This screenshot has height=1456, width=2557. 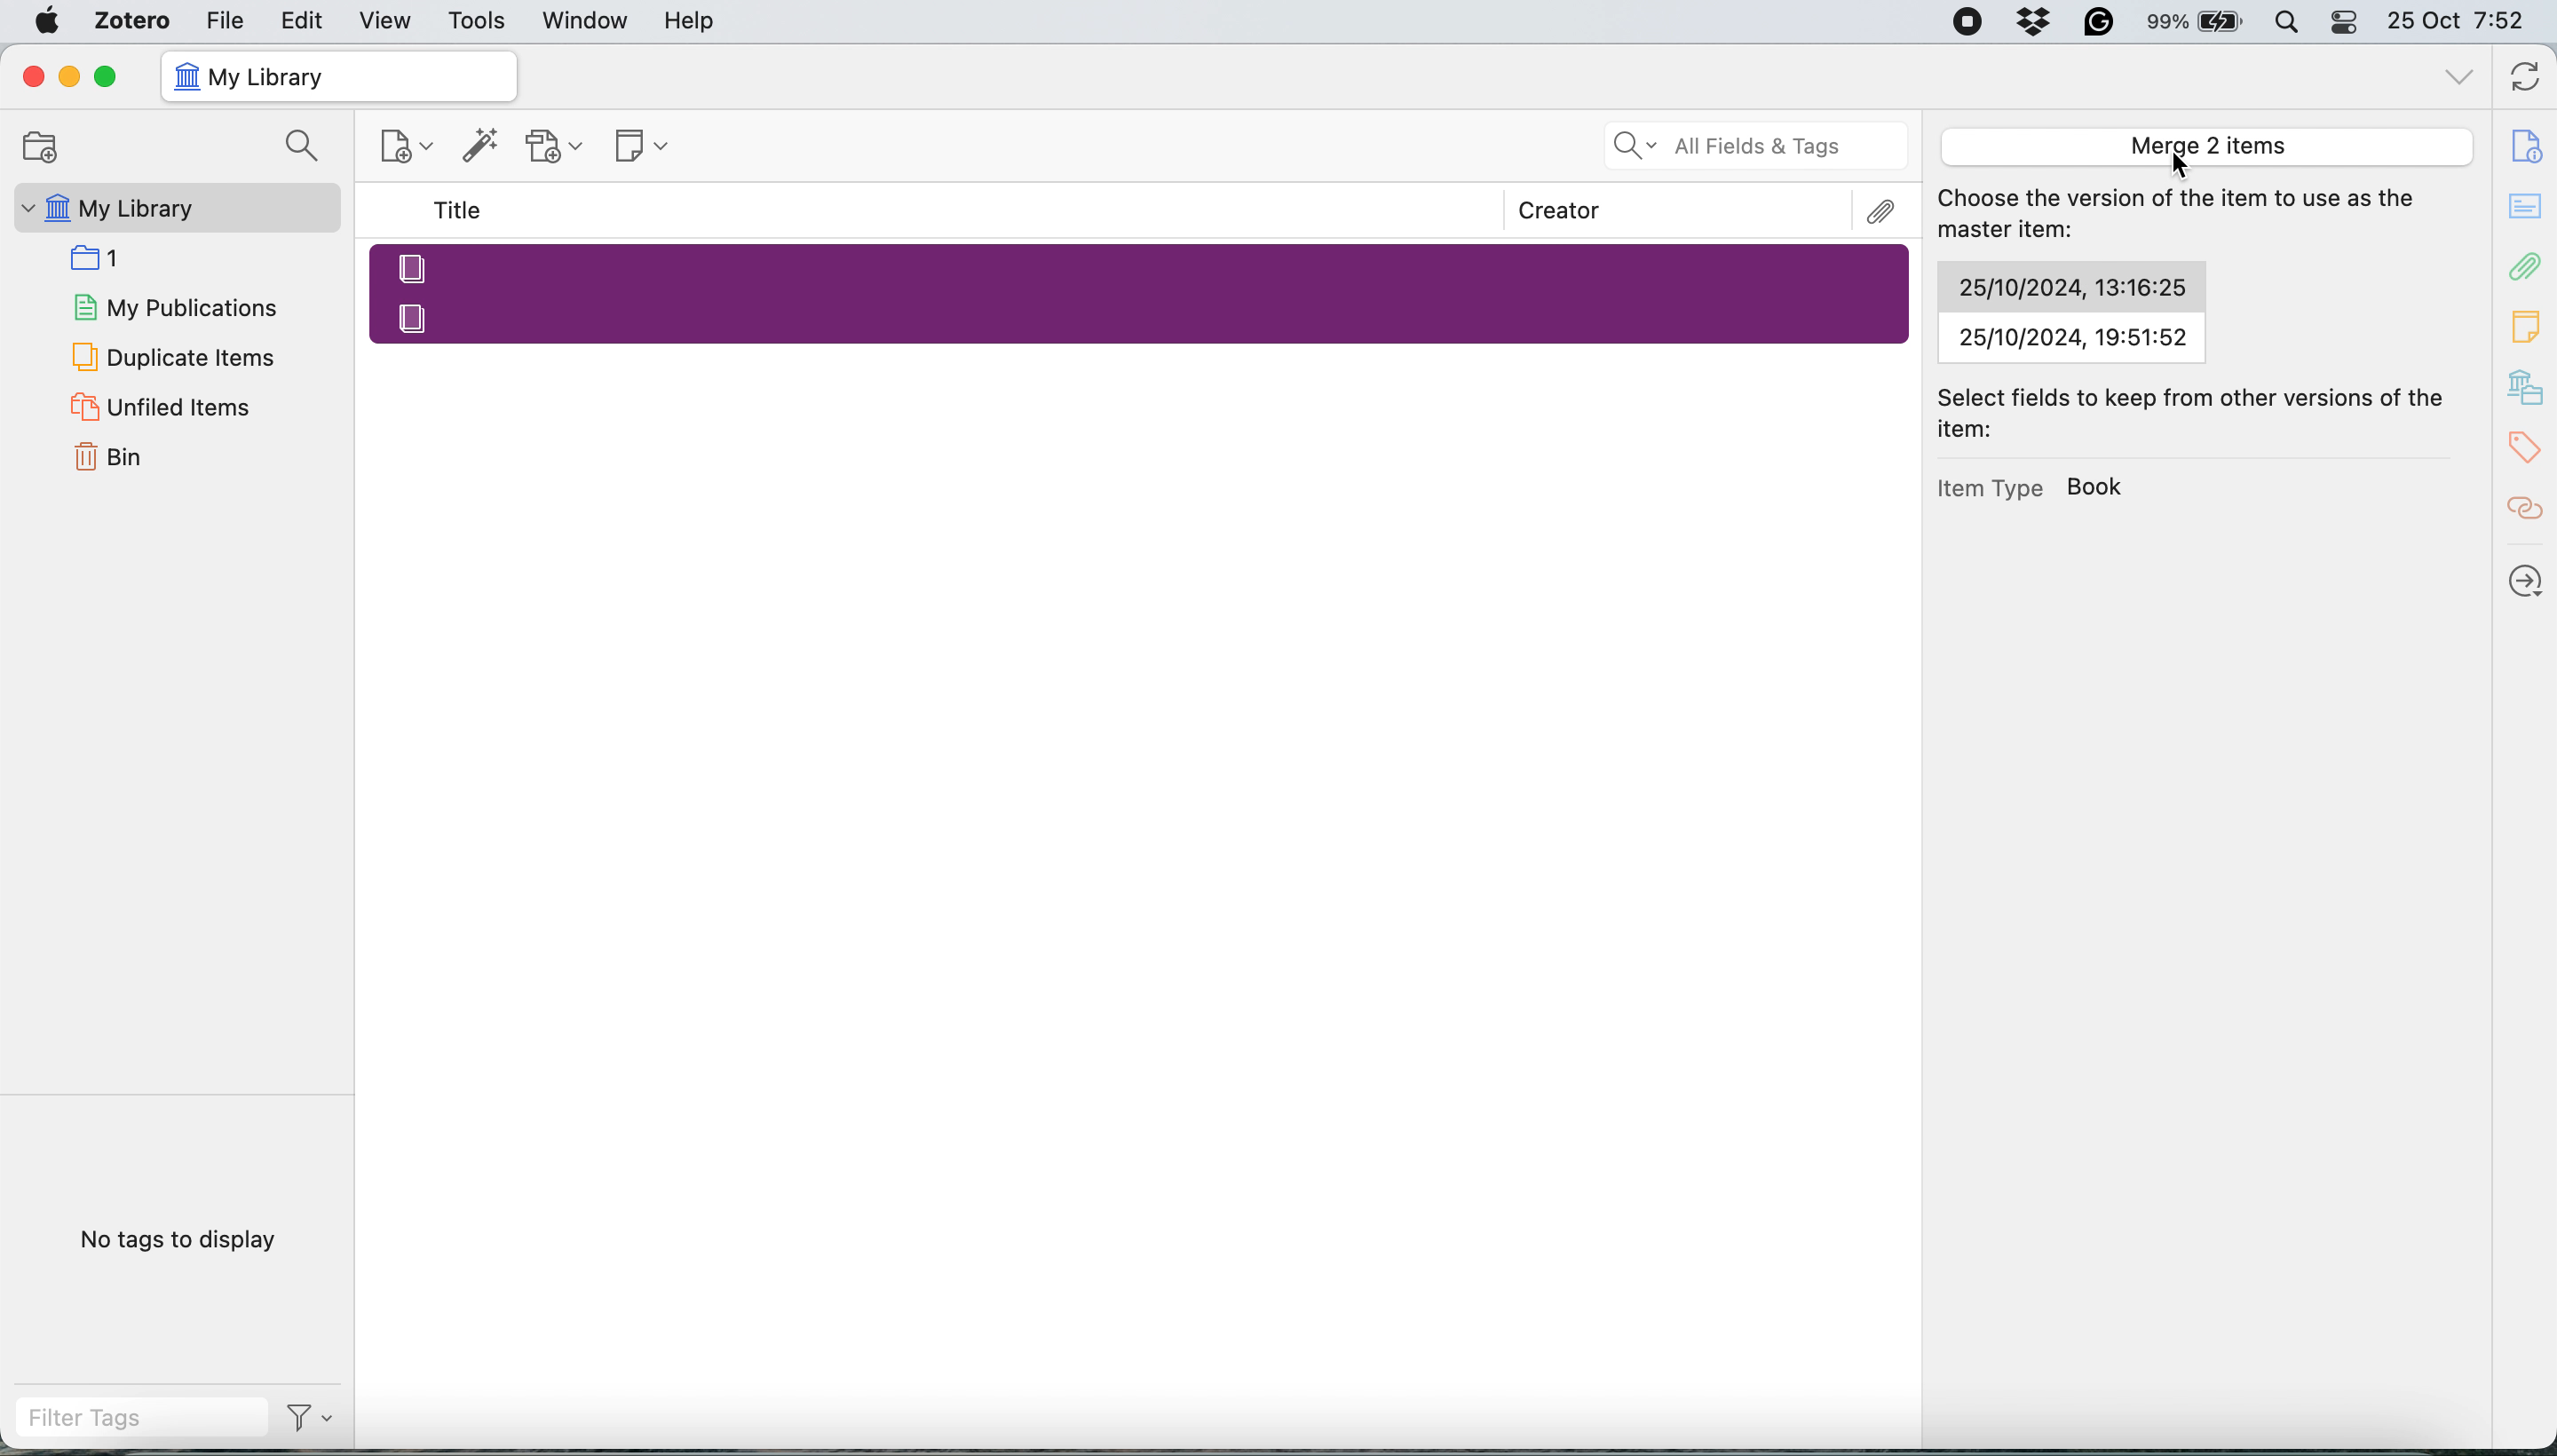 What do you see at coordinates (318, 1418) in the screenshot?
I see `Filter Options` at bounding box center [318, 1418].